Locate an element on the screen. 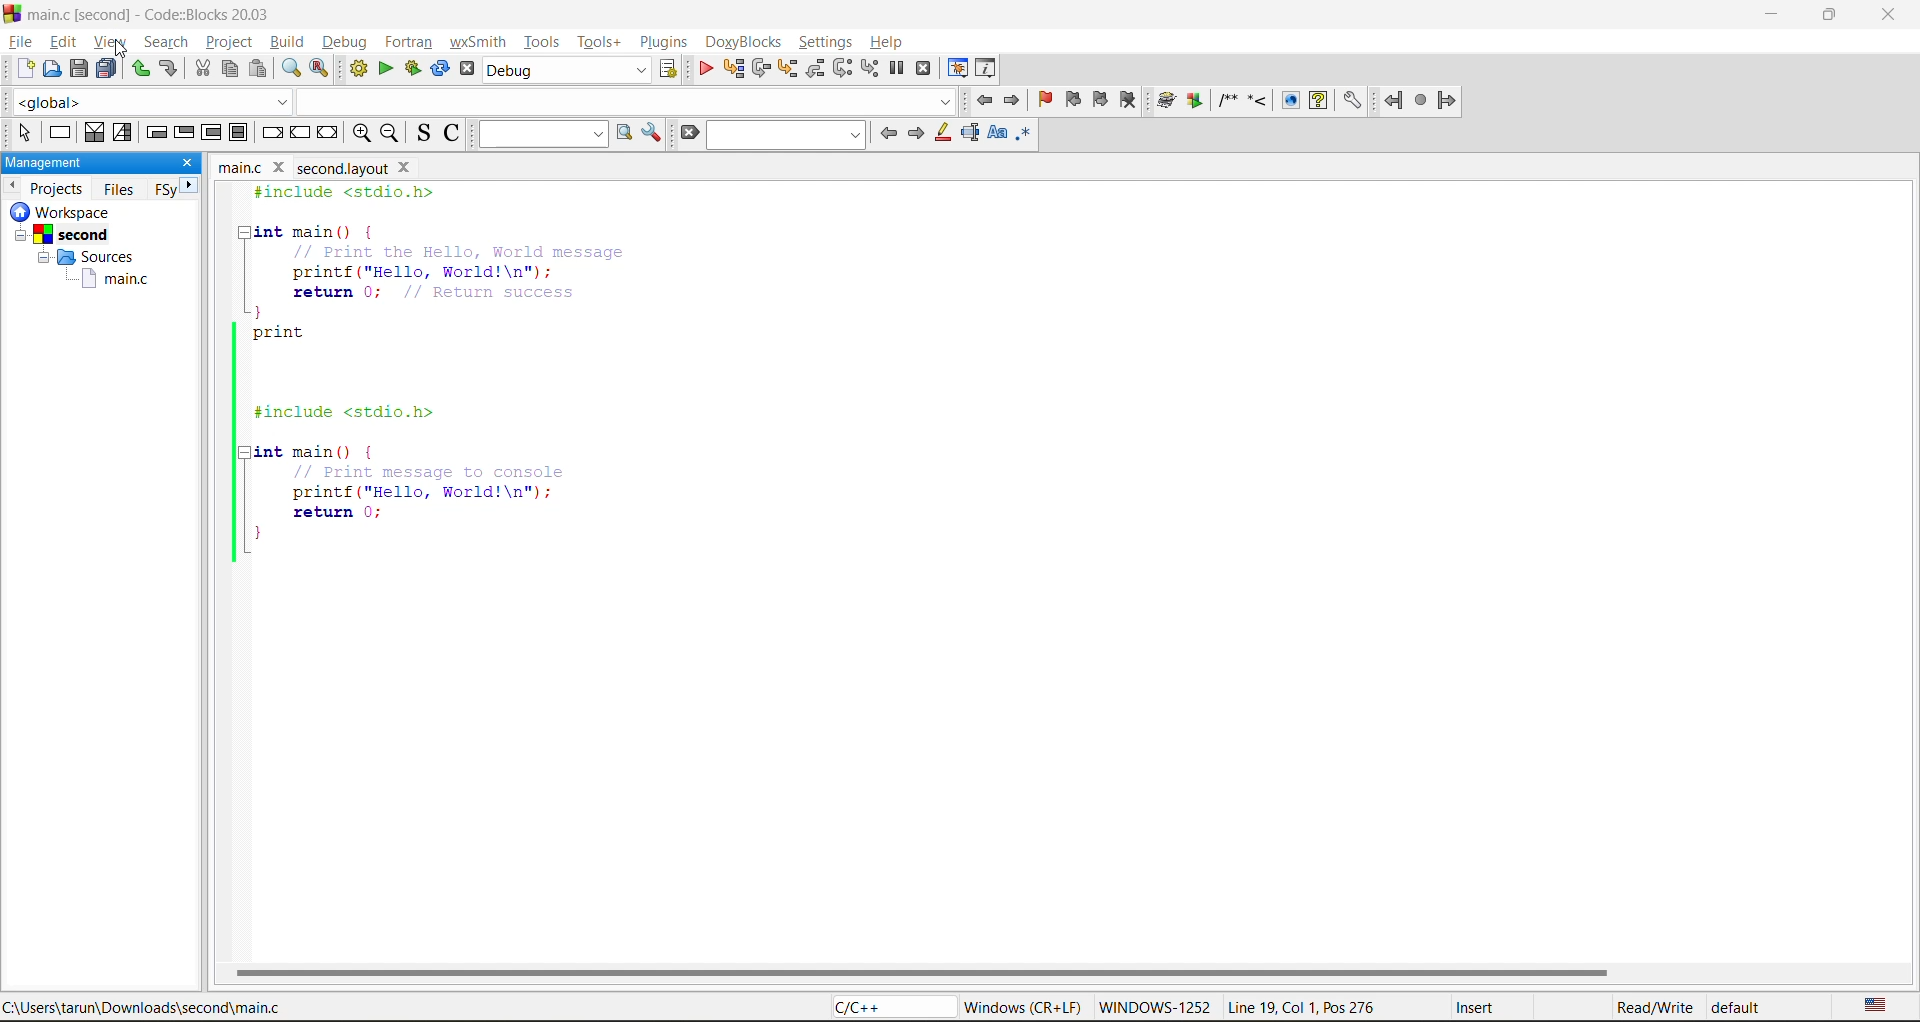  zoom in is located at coordinates (365, 133).